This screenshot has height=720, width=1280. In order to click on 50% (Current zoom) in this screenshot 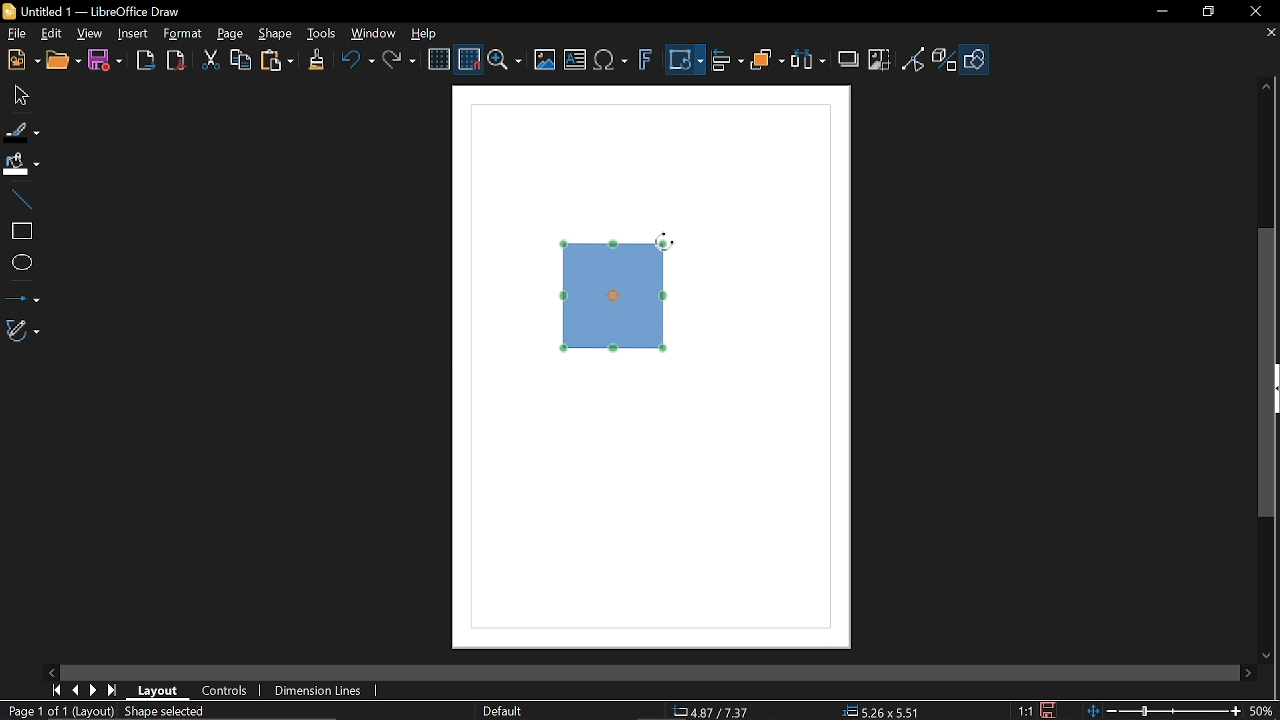, I will do `click(1262, 709)`.